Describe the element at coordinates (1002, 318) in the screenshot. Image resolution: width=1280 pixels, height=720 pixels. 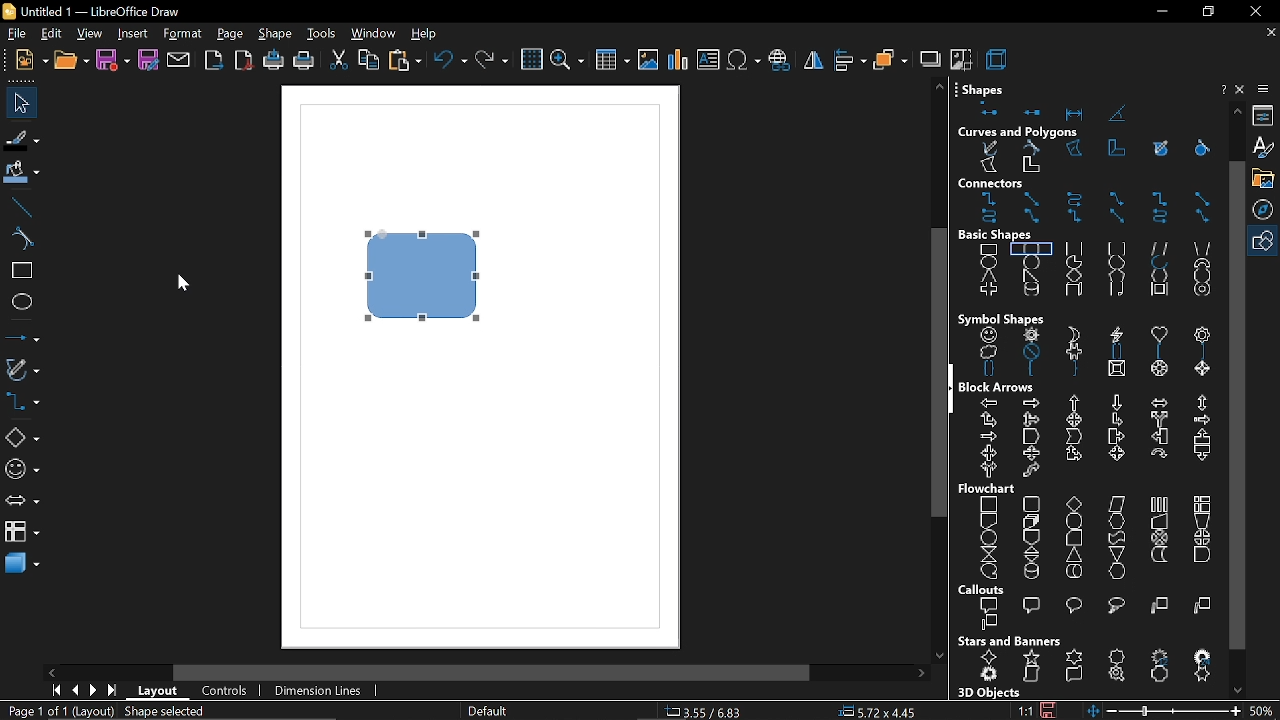
I see `symbol shapes` at that location.